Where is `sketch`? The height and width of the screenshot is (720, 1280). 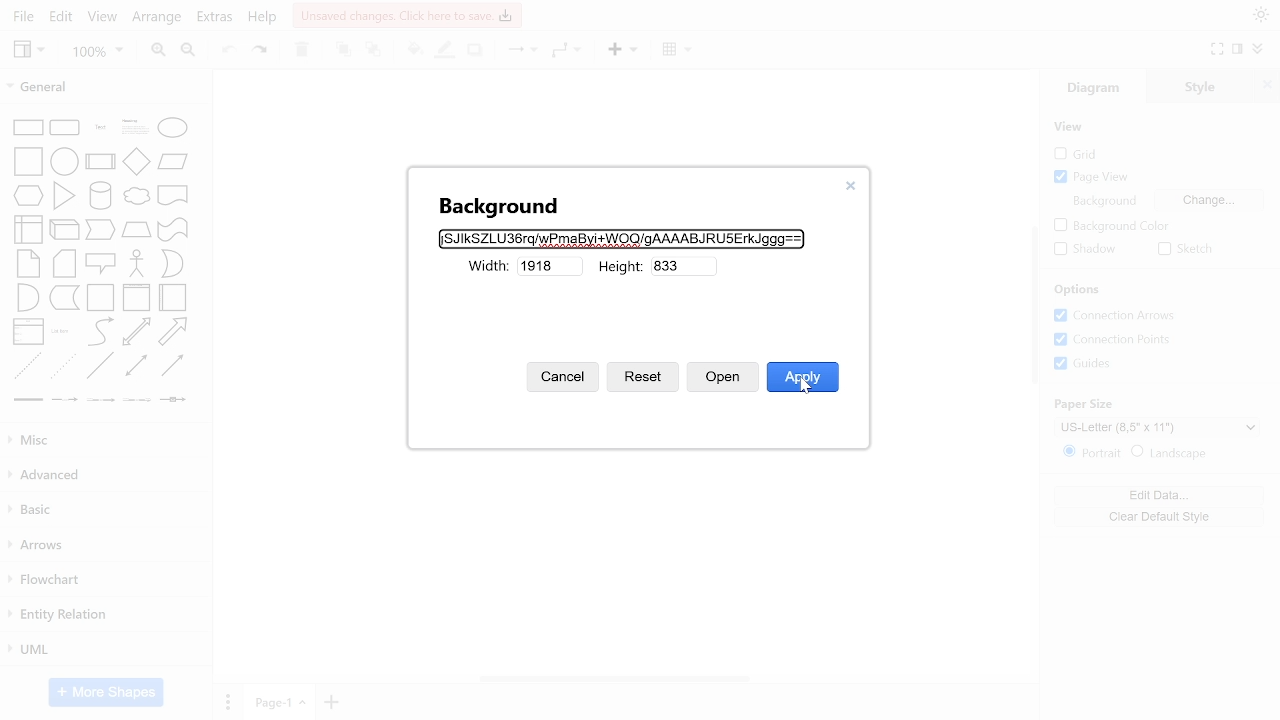
sketch is located at coordinates (1184, 250).